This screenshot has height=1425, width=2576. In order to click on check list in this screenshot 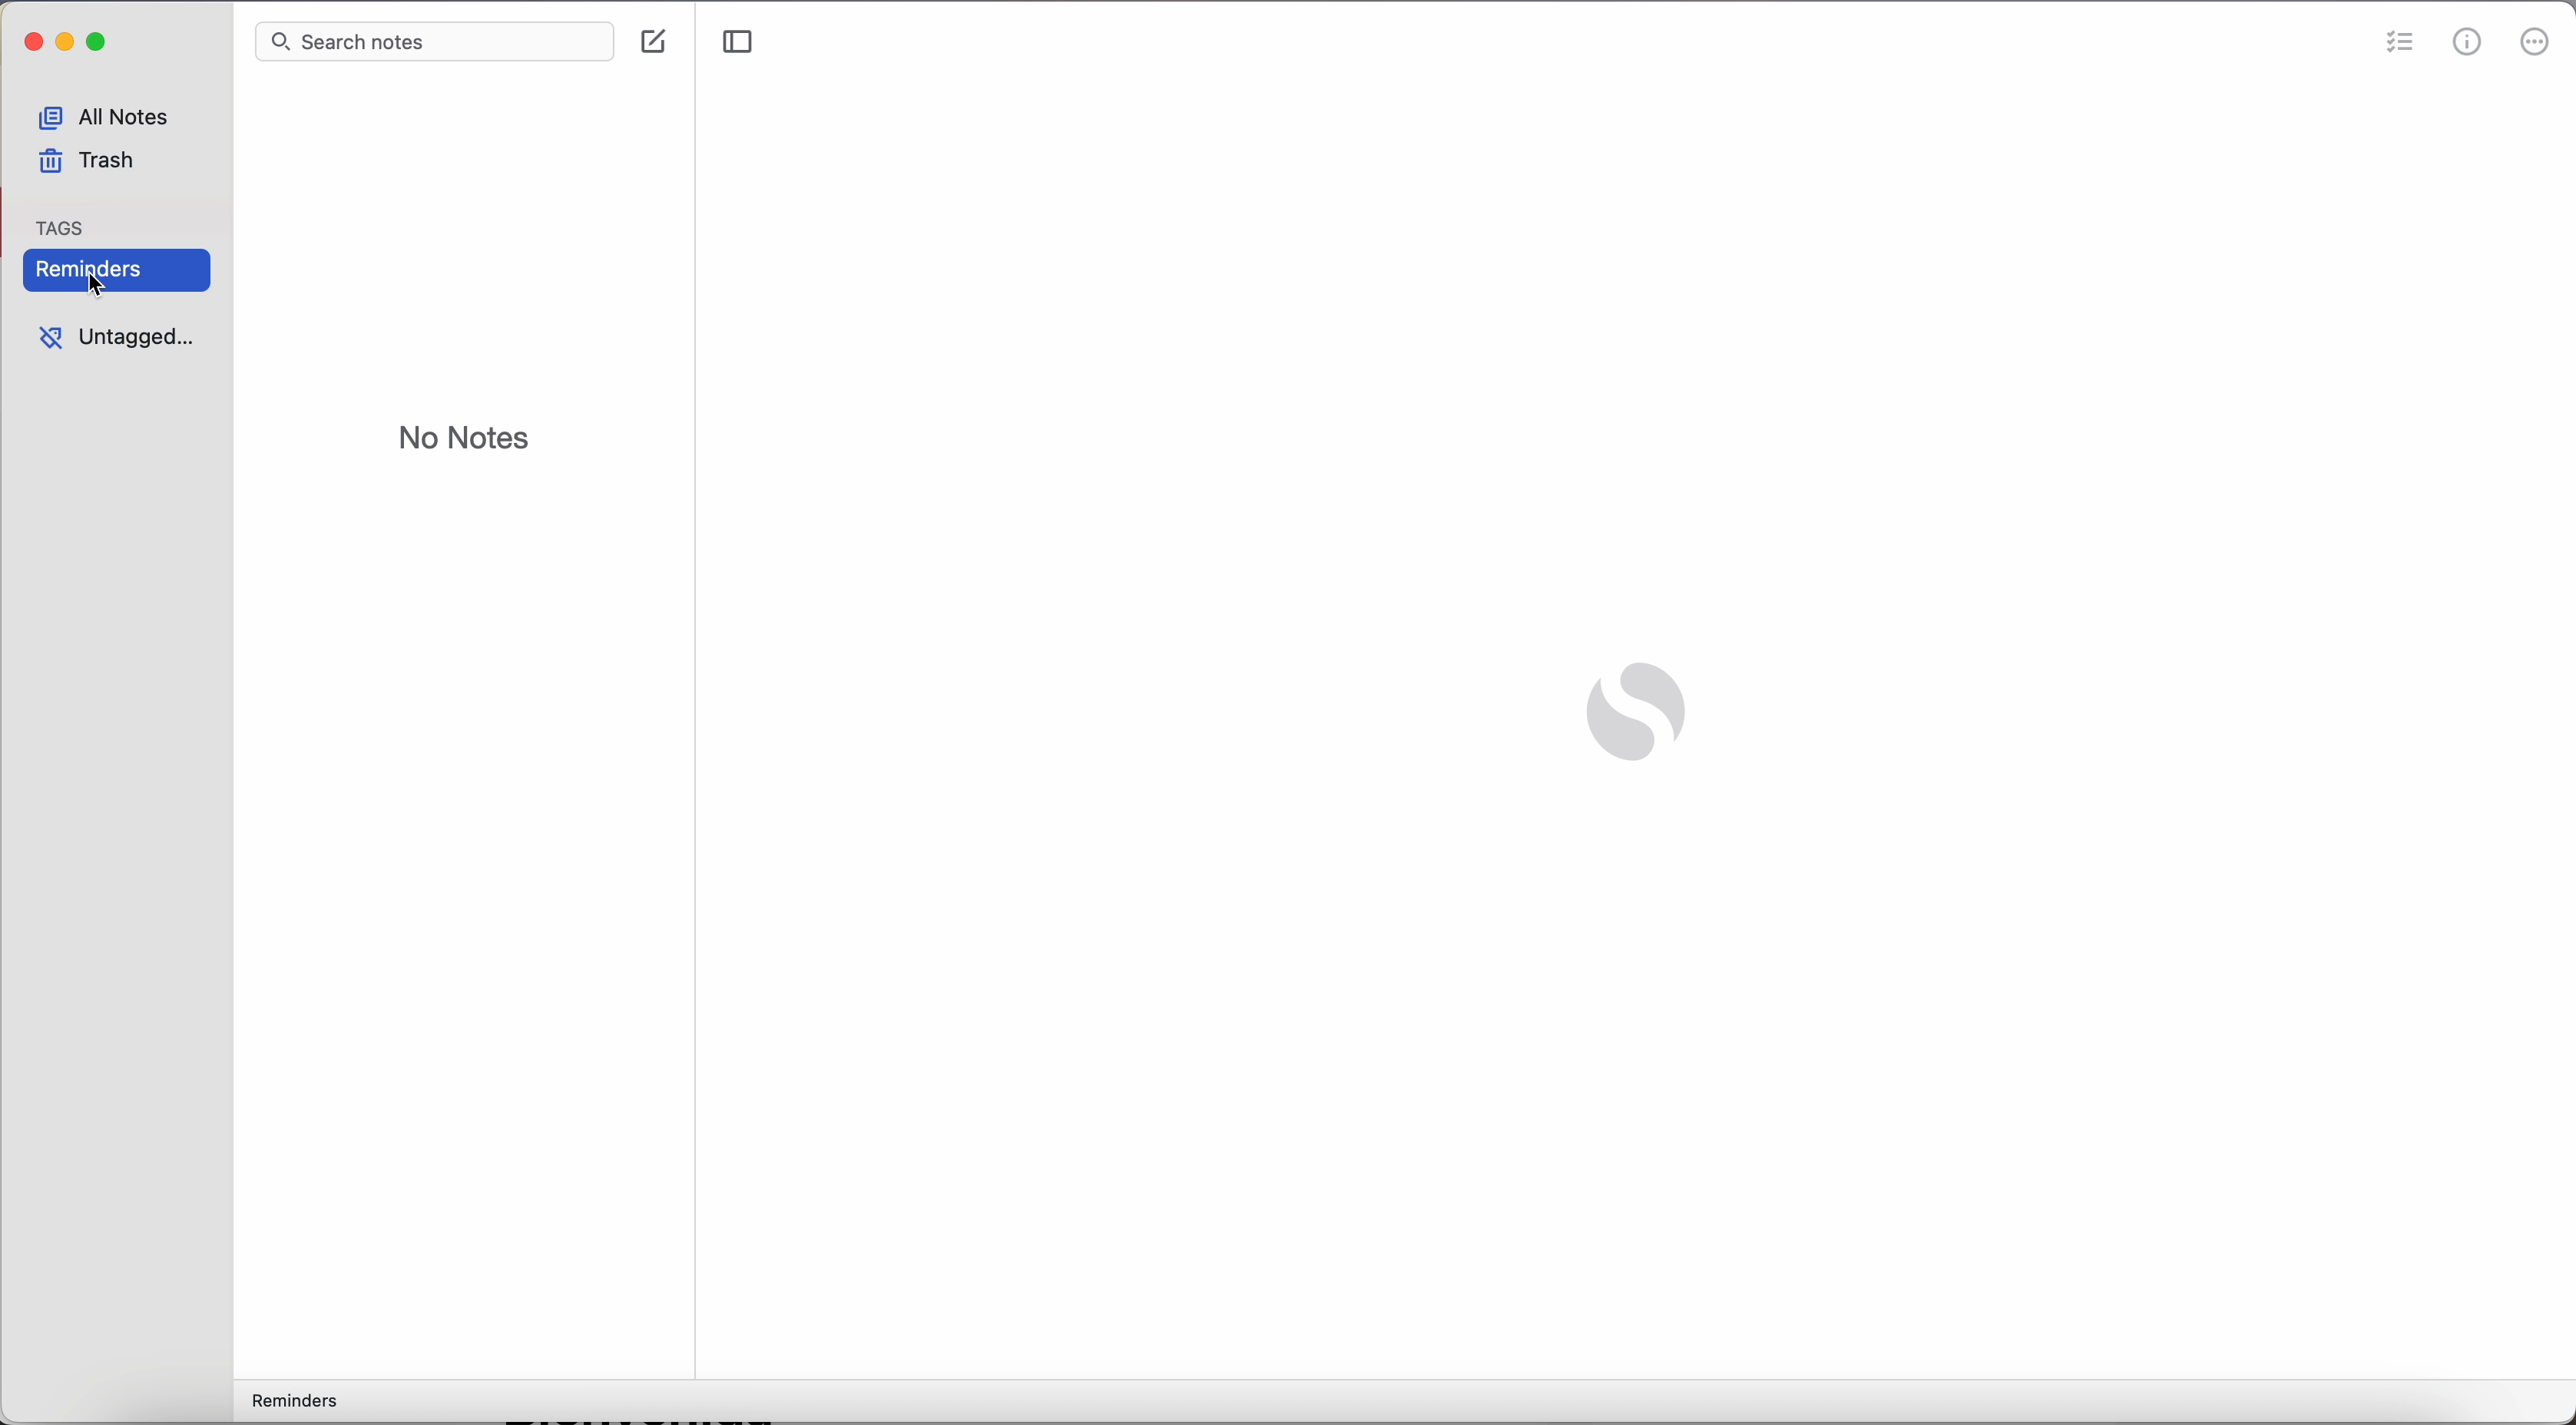, I will do `click(2400, 42)`.